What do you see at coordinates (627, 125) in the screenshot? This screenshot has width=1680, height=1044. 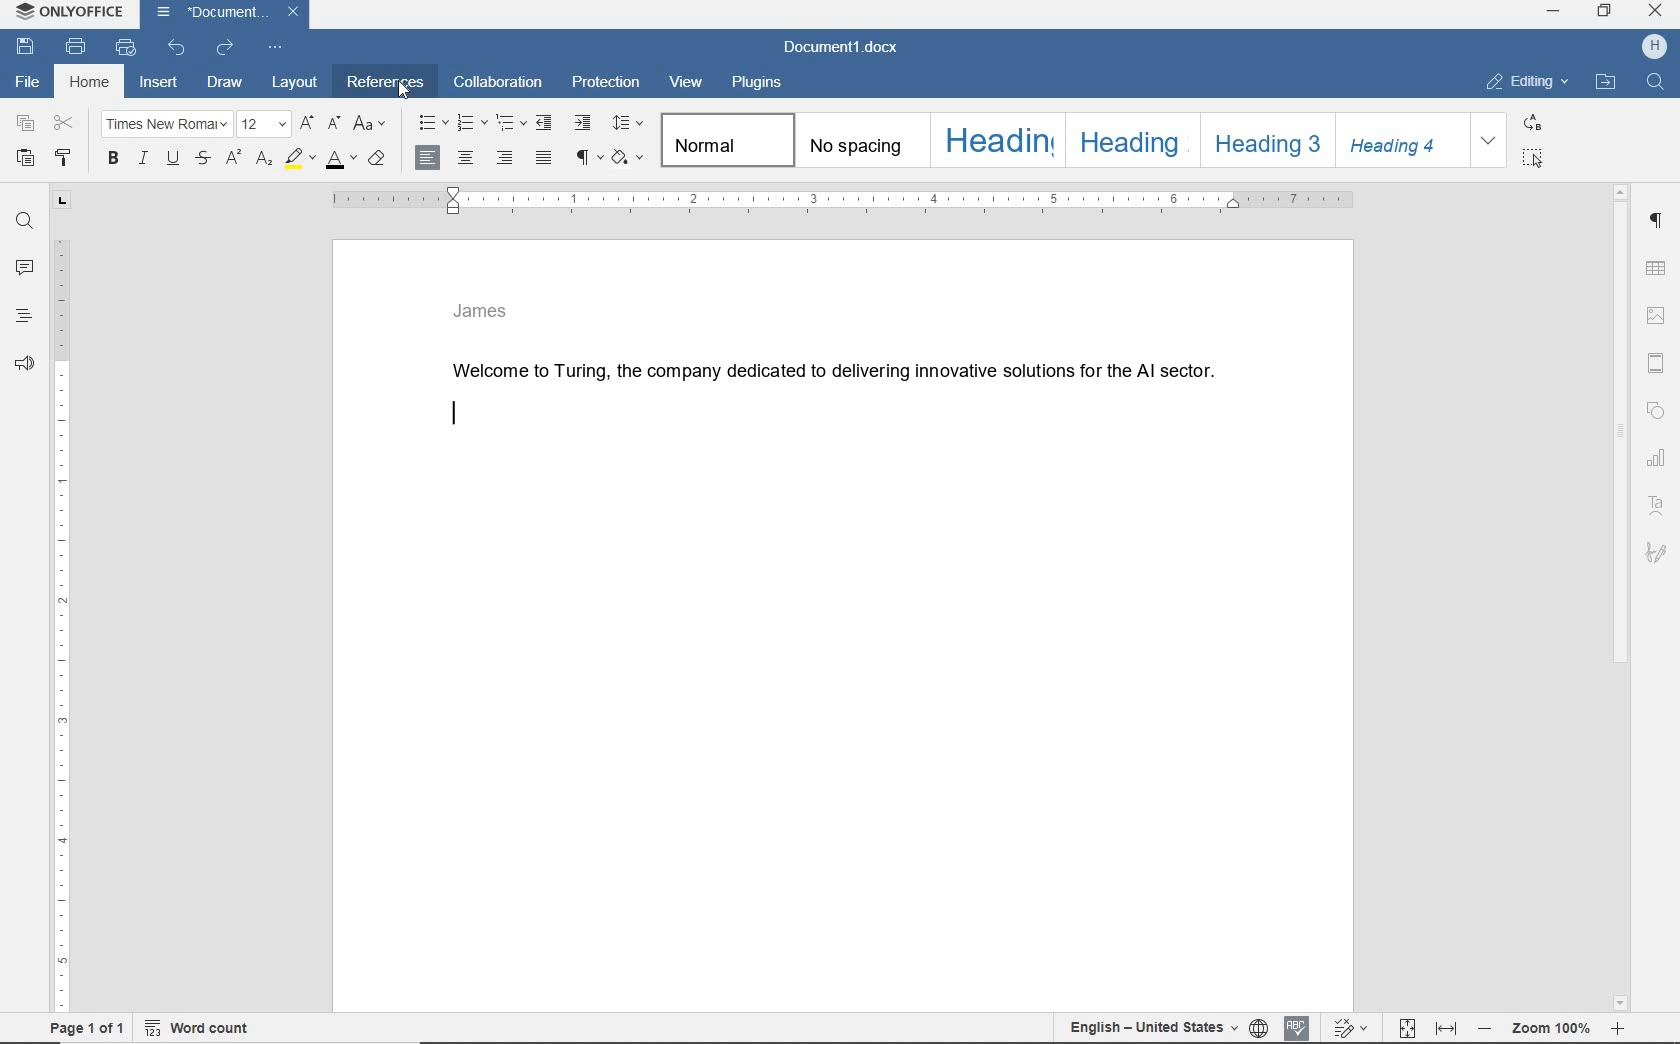 I see `paragraph line spacing` at bounding box center [627, 125].